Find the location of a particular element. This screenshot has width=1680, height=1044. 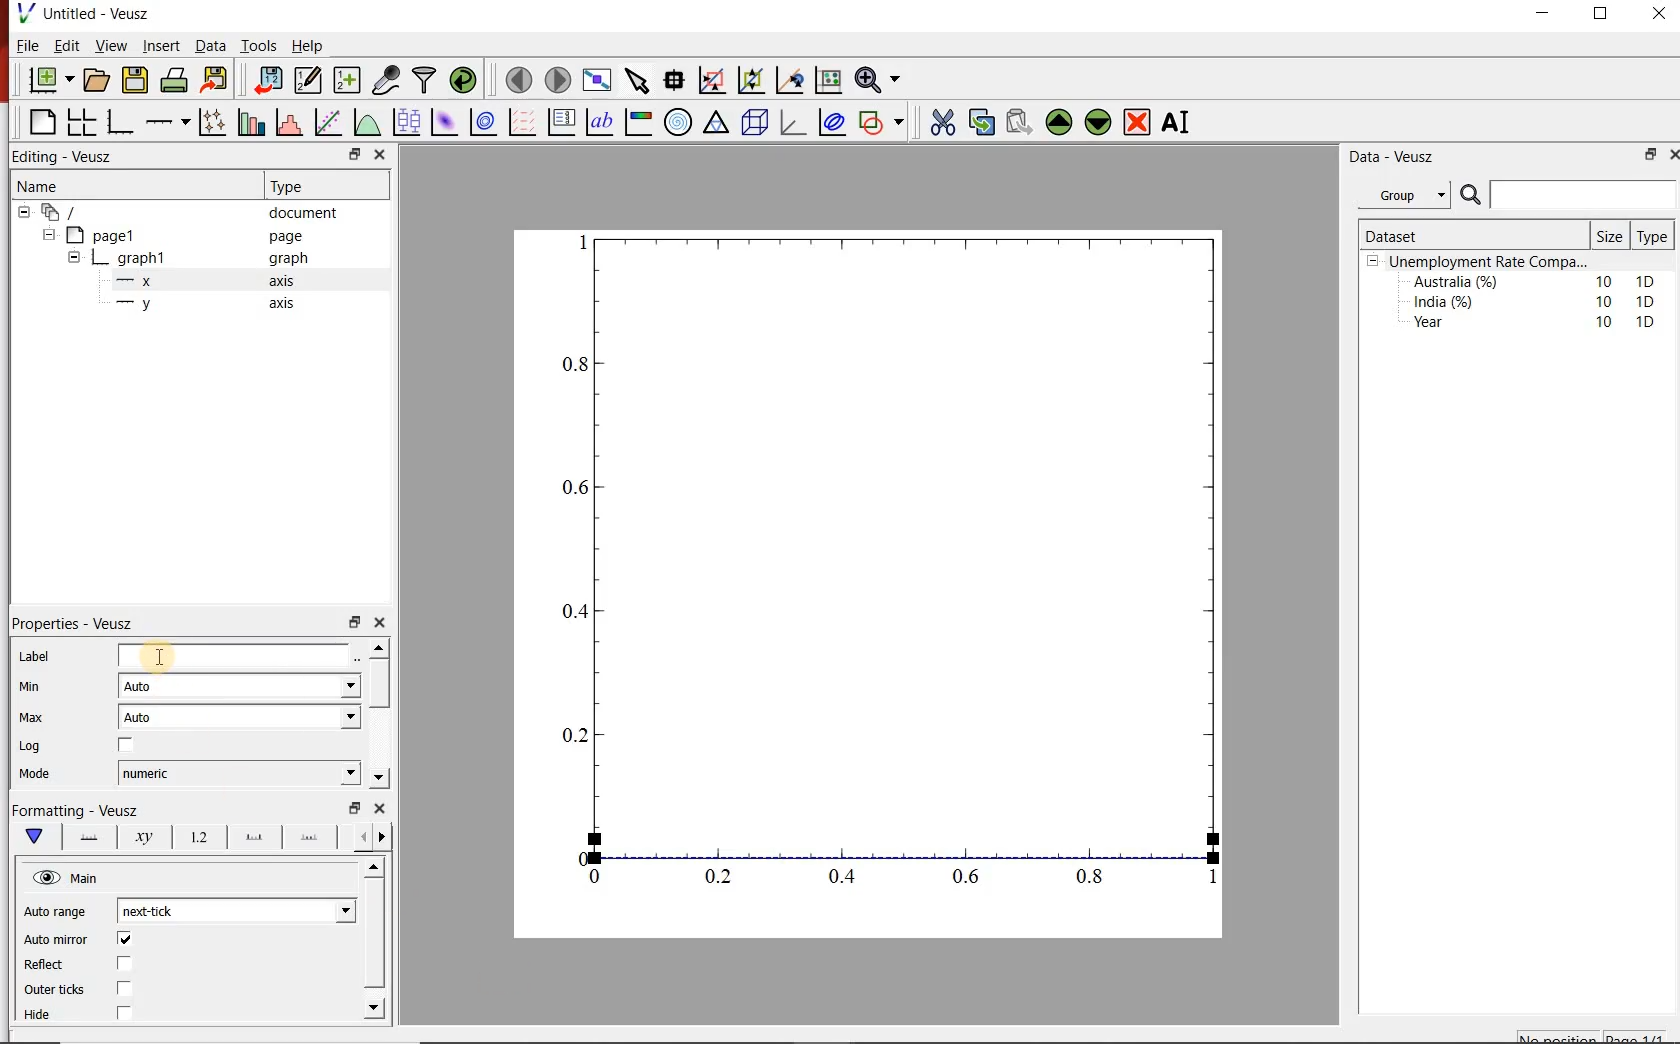

collapse is located at coordinates (23, 212).